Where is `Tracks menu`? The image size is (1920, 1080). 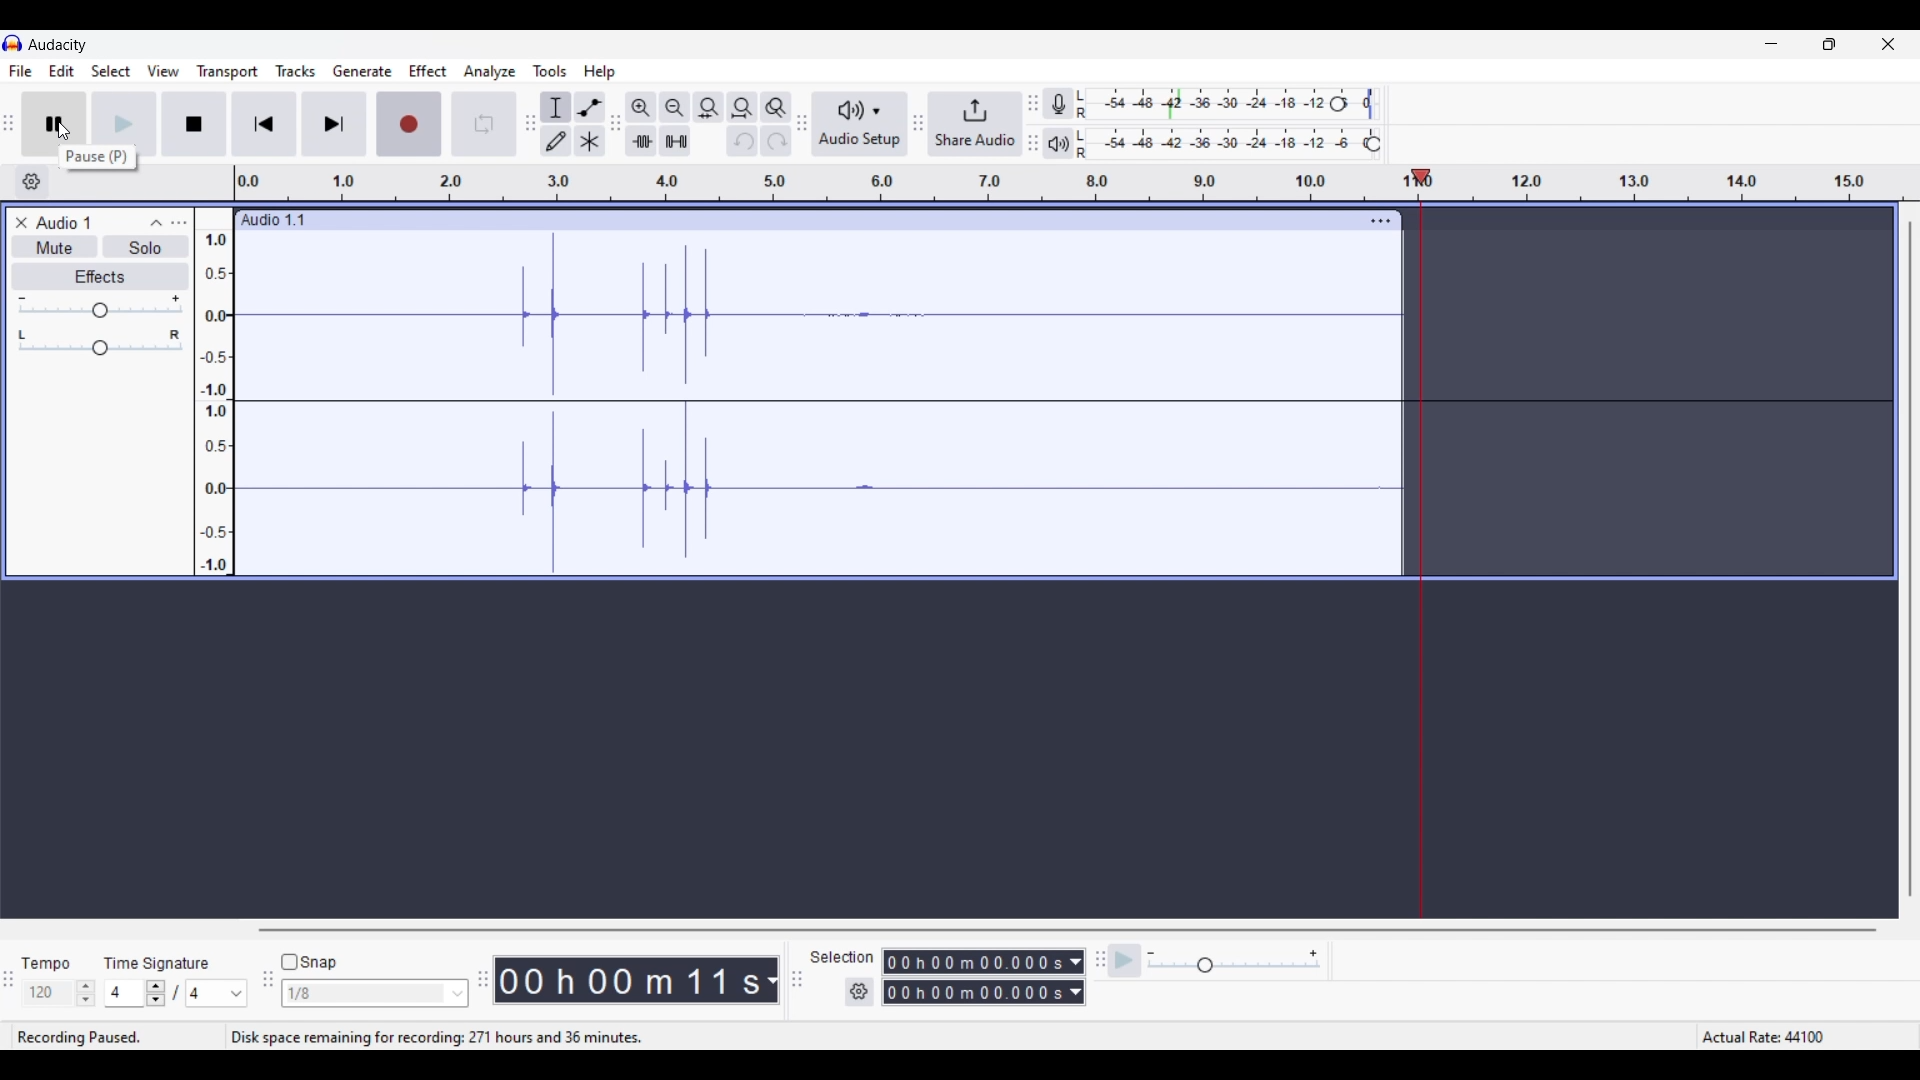
Tracks menu is located at coordinates (295, 71).